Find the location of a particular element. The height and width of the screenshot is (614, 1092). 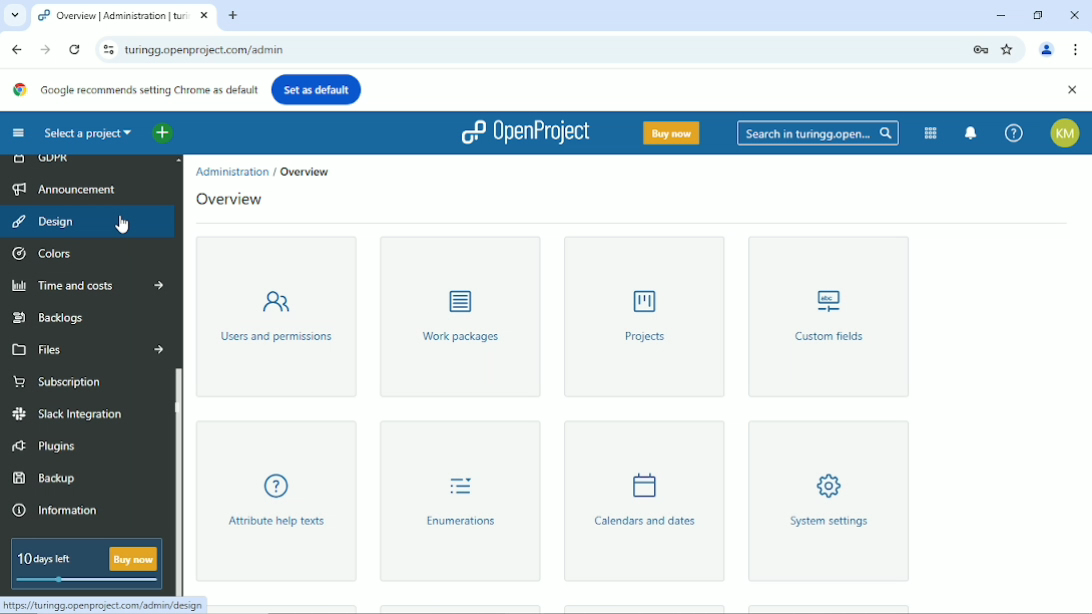

Calendars and dates is located at coordinates (643, 501).